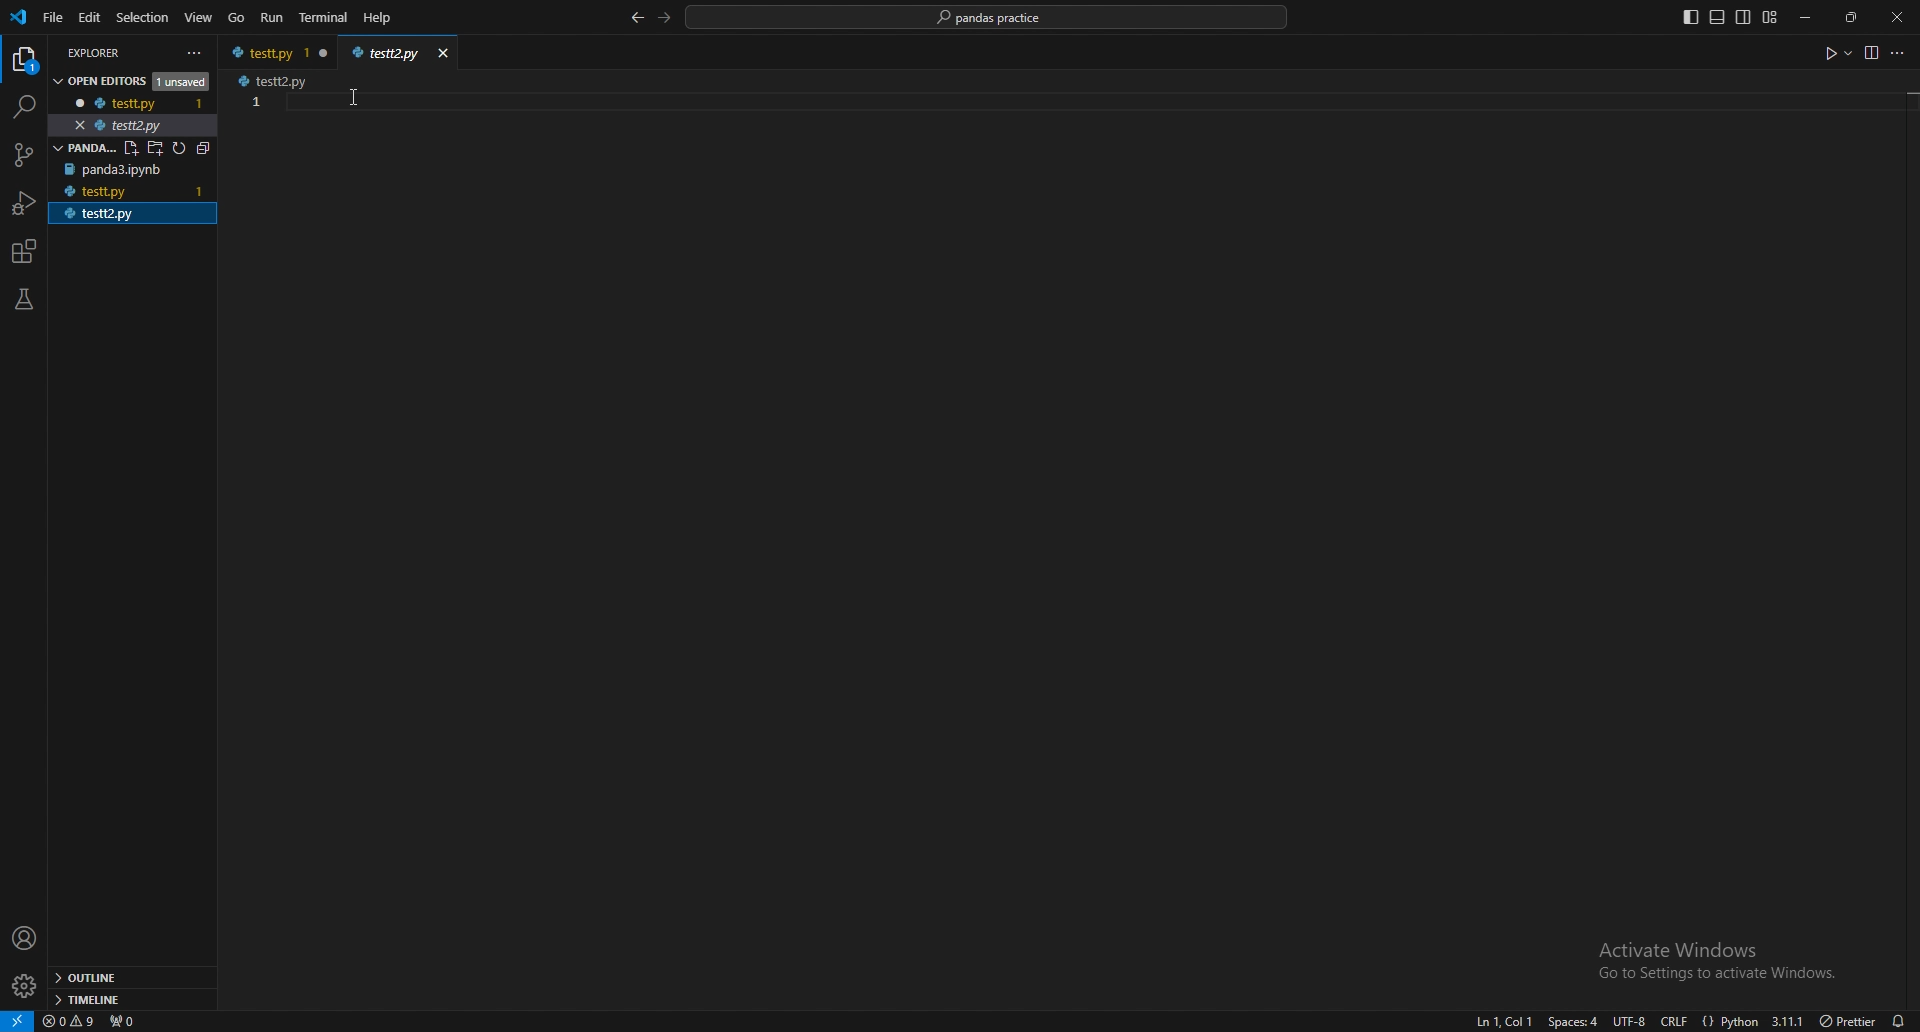 This screenshot has width=1920, height=1032. What do you see at coordinates (26, 203) in the screenshot?
I see `run and debug` at bounding box center [26, 203].